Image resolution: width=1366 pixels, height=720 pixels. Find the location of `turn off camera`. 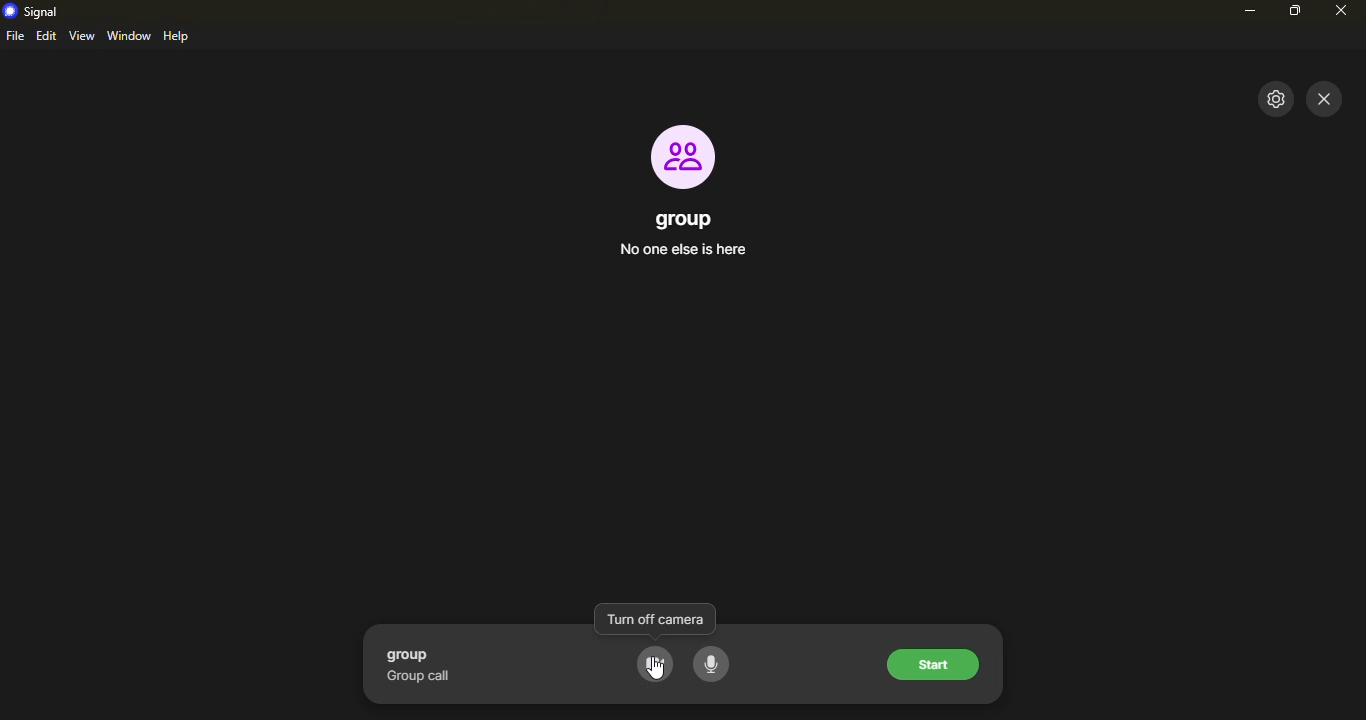

turn off camera is located at coordinates (654, 618).